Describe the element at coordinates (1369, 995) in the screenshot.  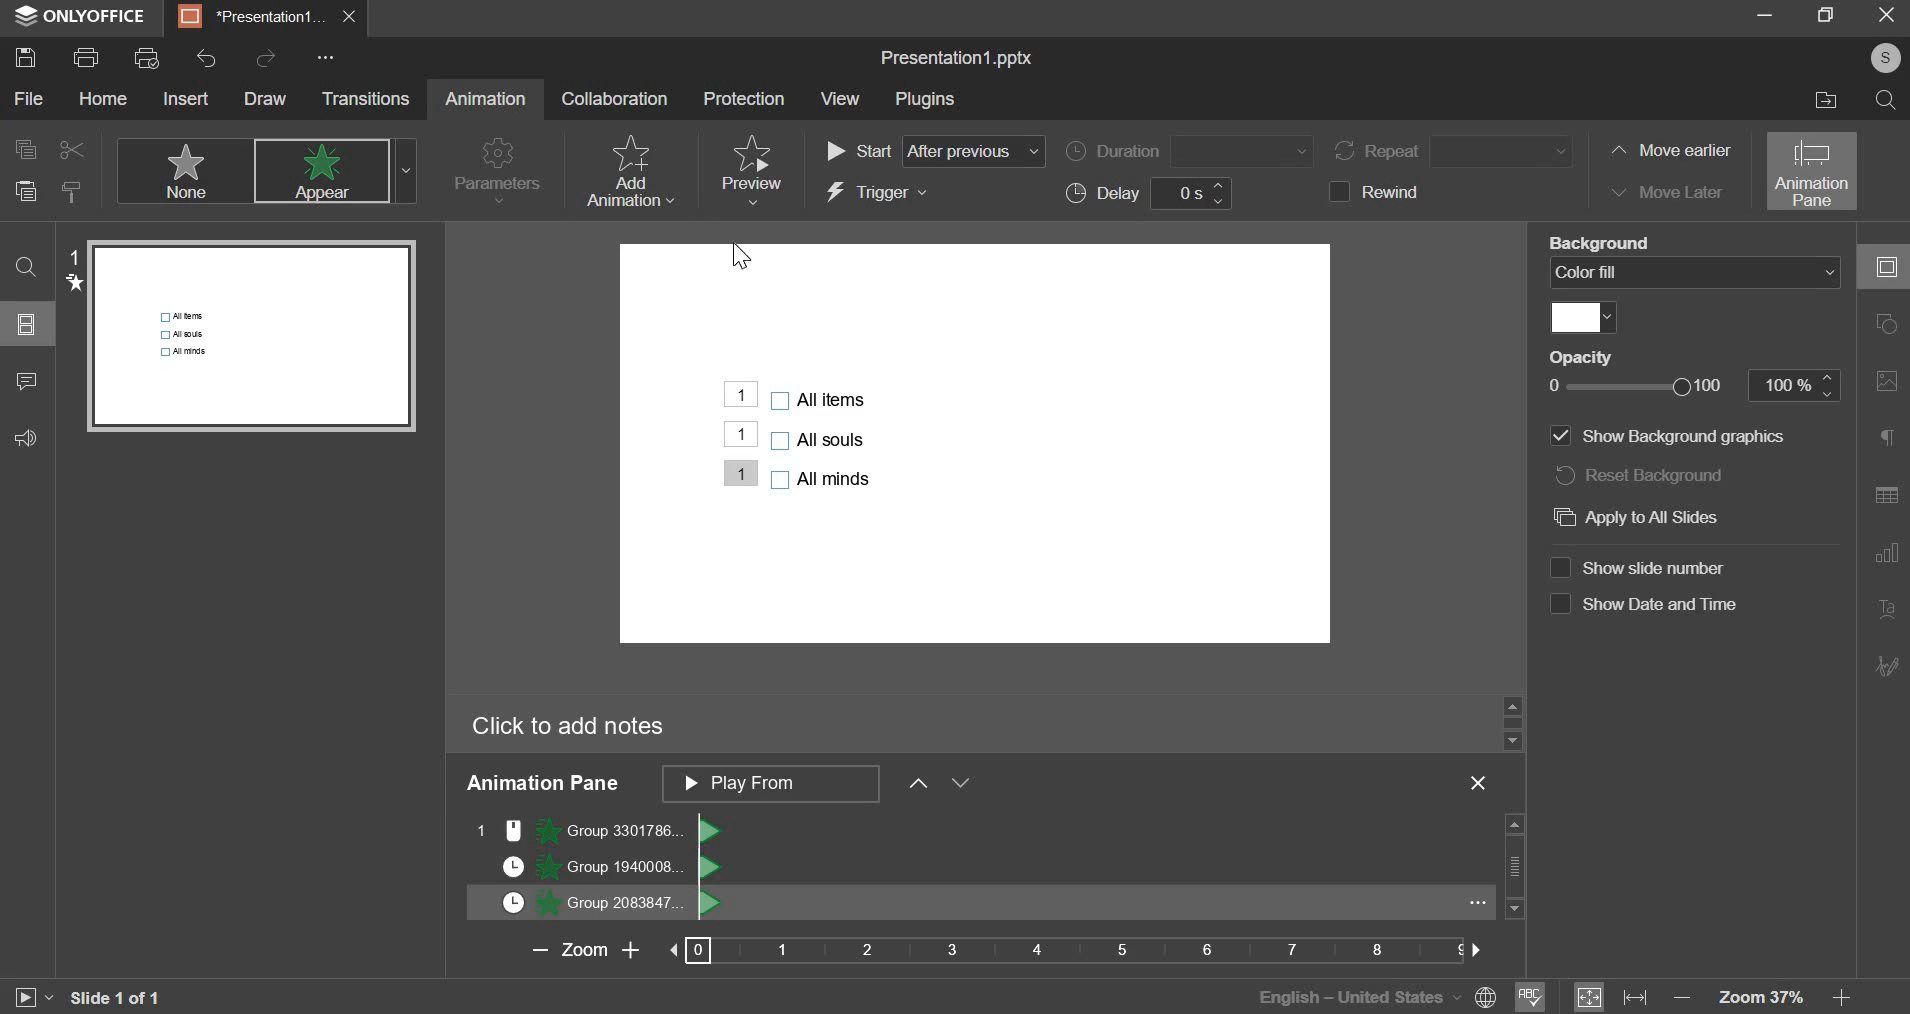
I see `language` at that location.